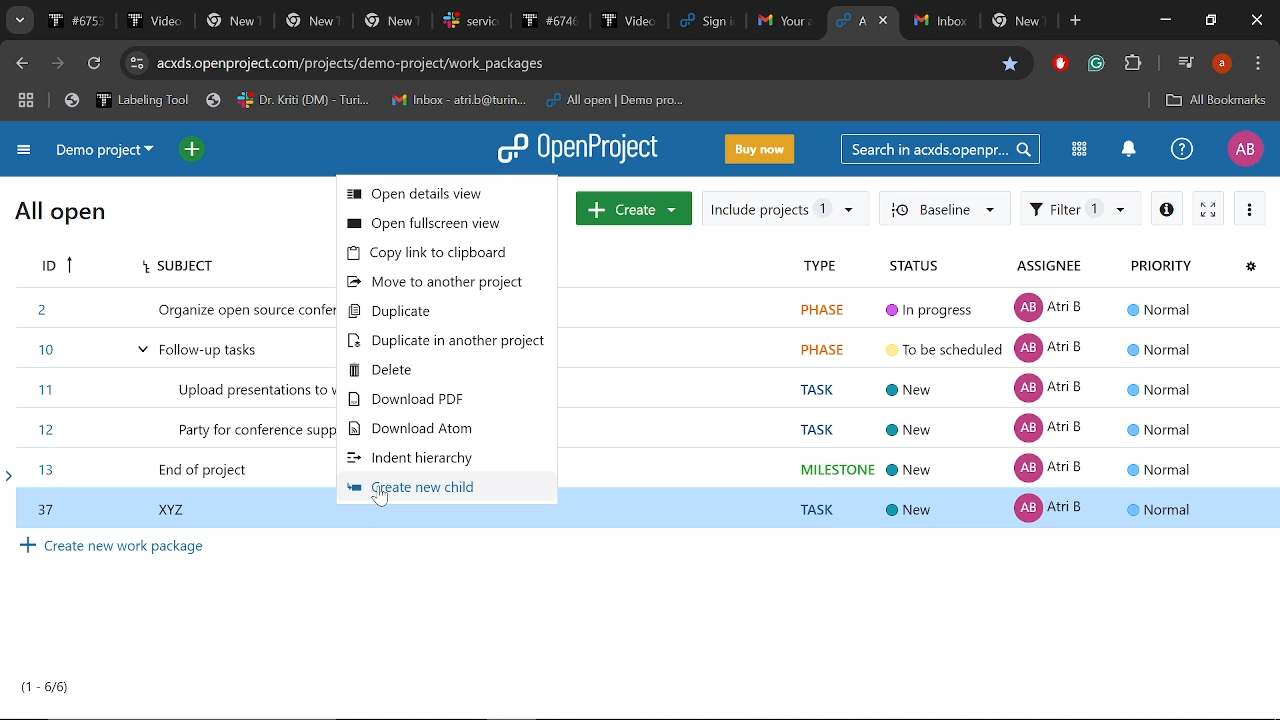 This screenshot has width=1280, height=720. I want to click on Existing tasks, so click(173, 386).